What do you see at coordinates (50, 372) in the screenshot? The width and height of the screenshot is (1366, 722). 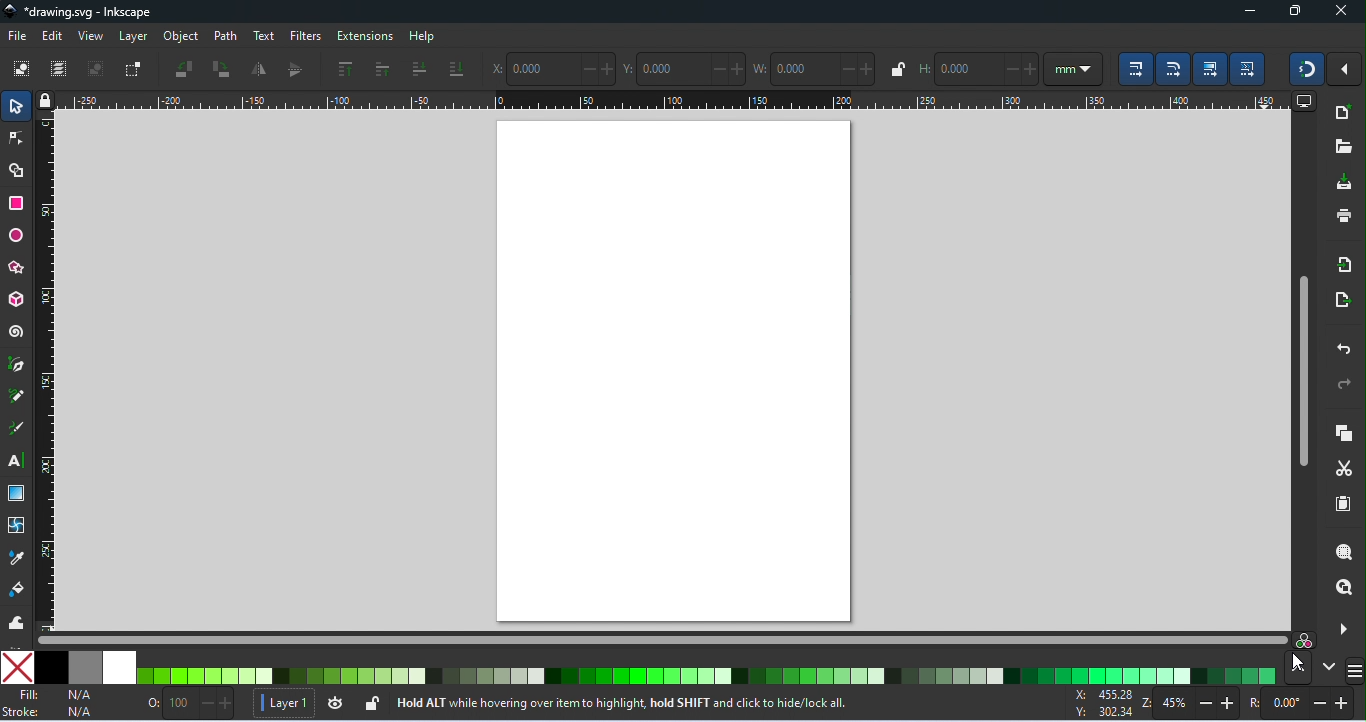 I see `ruler` at bounding box center [50, 372].